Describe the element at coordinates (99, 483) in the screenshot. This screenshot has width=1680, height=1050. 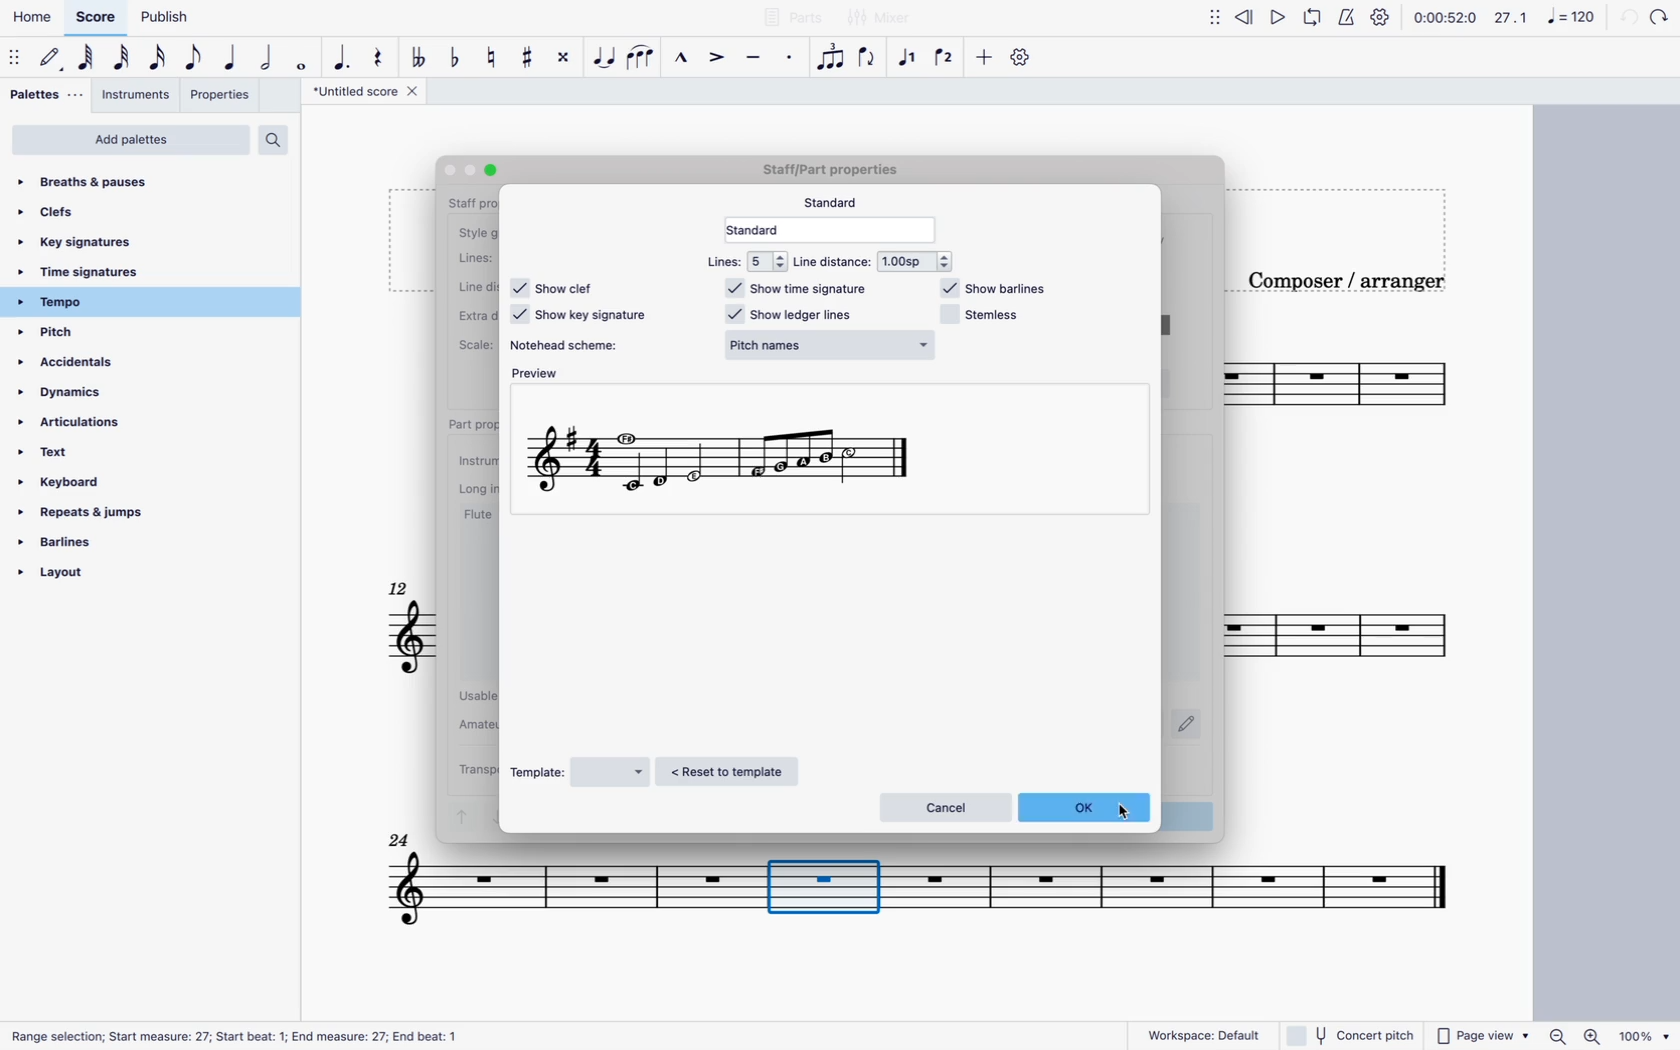
I see `keyboard` at that location.